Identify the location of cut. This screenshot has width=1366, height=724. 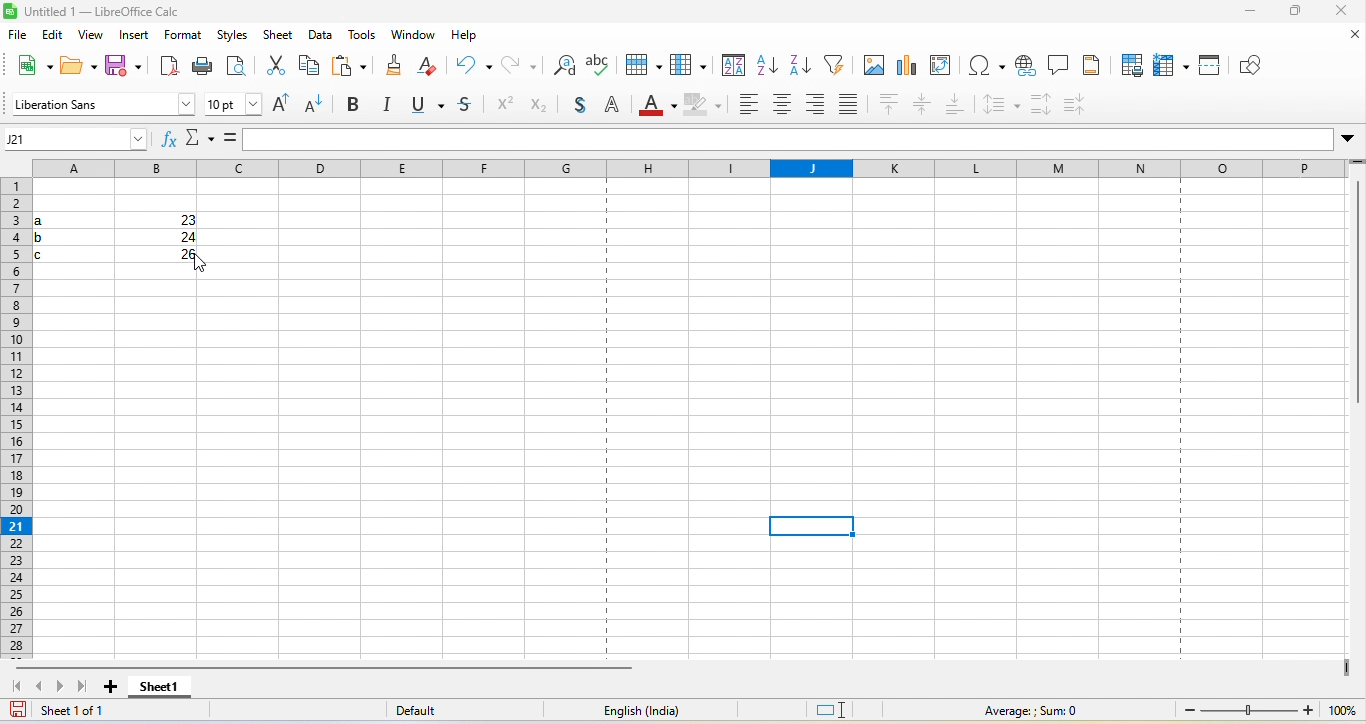
(273, 68).